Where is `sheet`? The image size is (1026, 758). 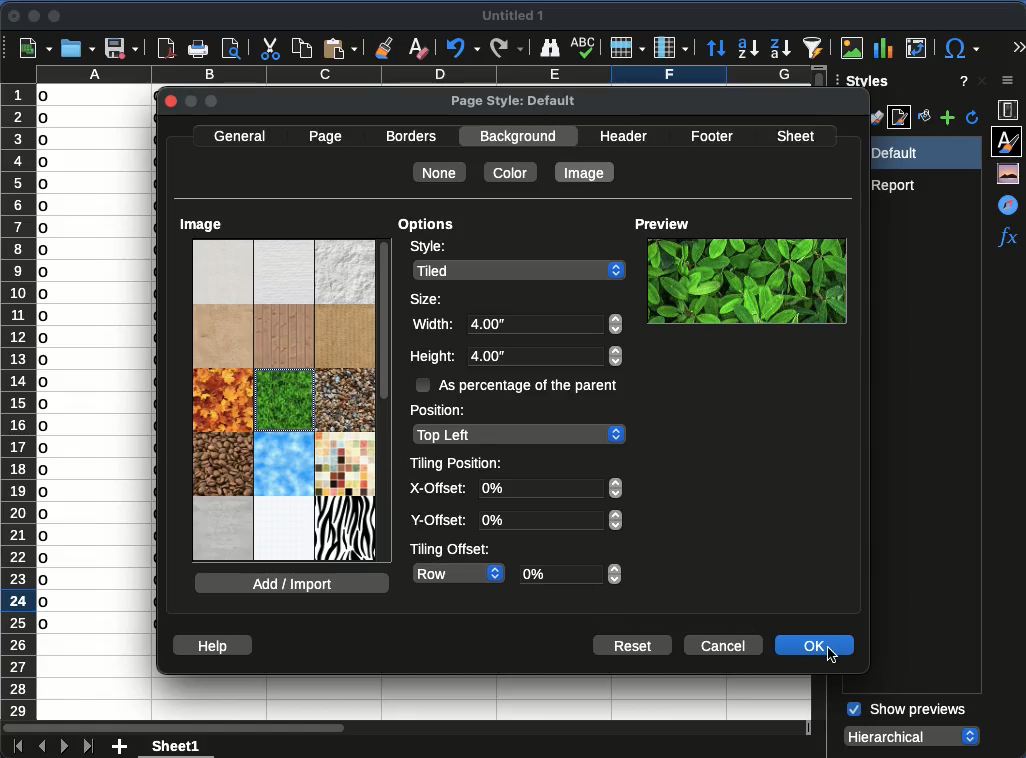 sheet is located at coordinates (178, 745).